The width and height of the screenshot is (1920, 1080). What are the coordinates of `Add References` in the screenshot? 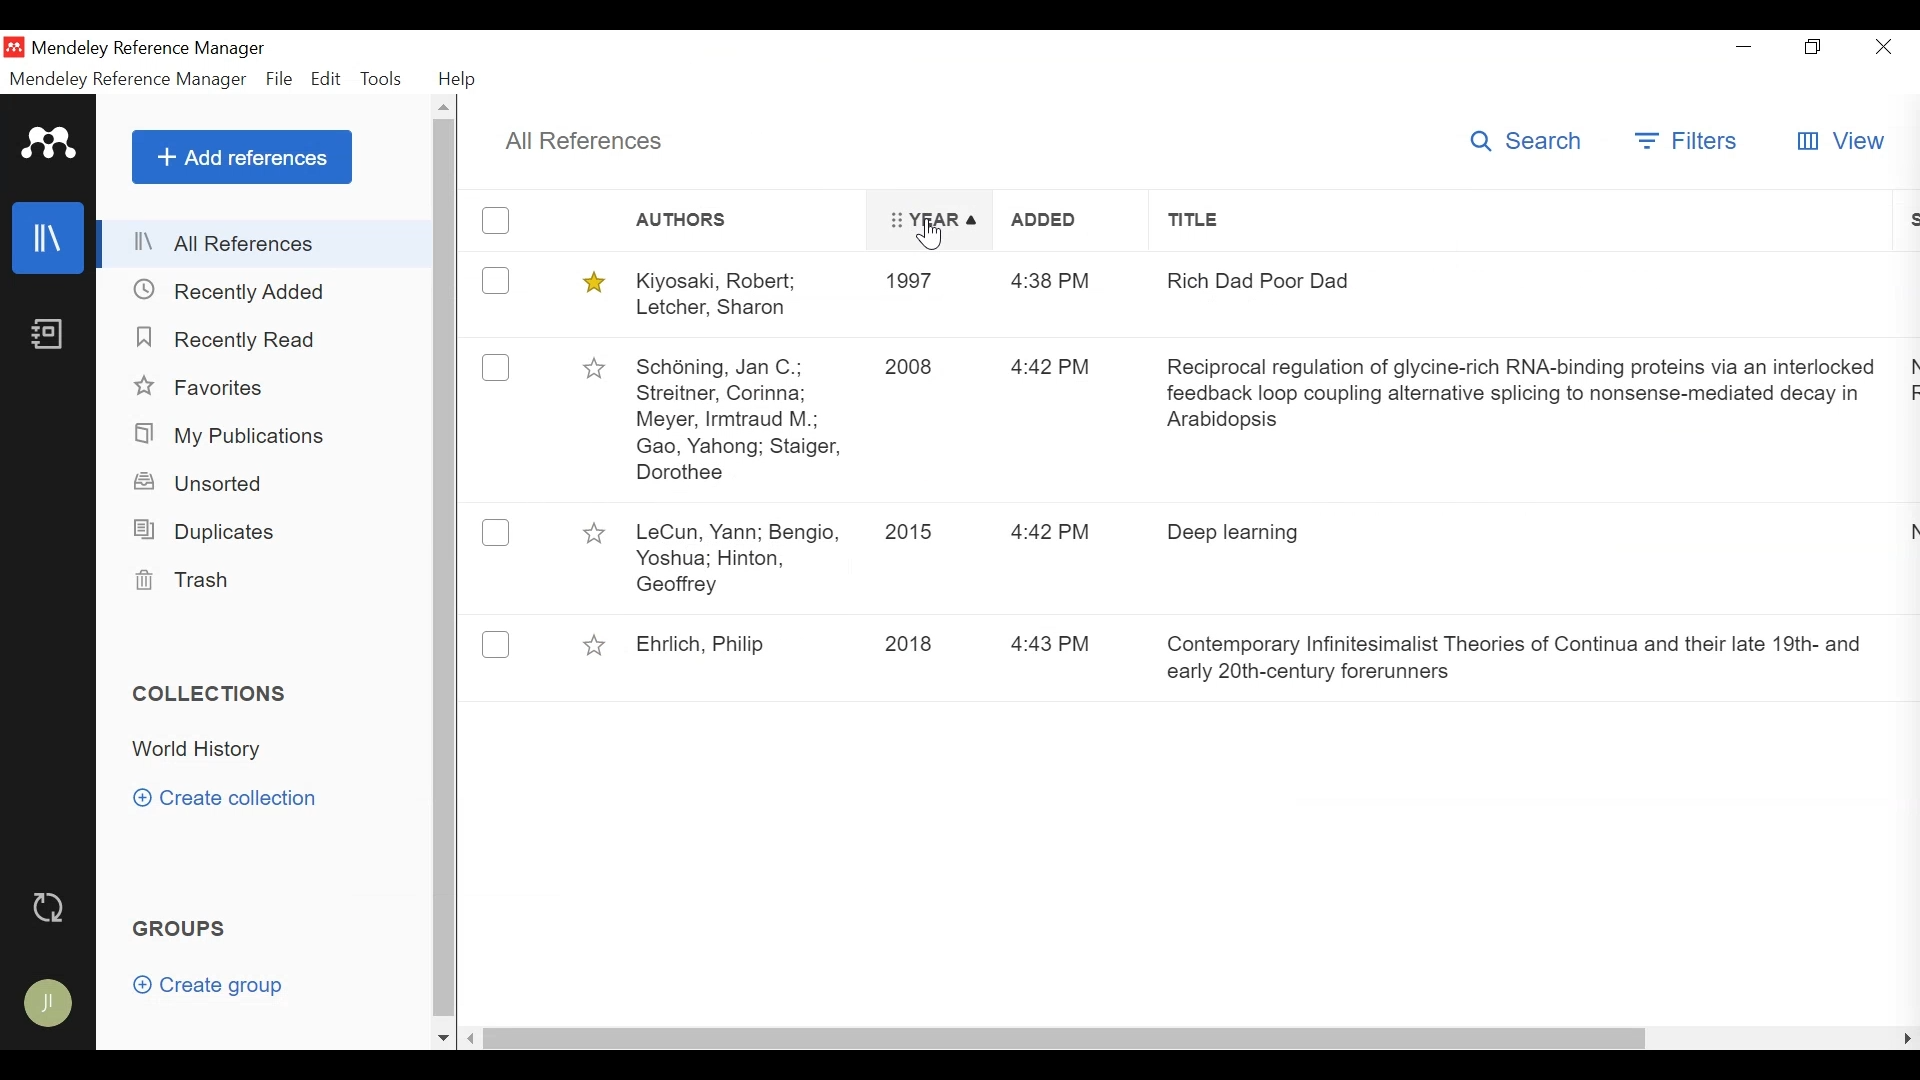 It's located at (243, 157).